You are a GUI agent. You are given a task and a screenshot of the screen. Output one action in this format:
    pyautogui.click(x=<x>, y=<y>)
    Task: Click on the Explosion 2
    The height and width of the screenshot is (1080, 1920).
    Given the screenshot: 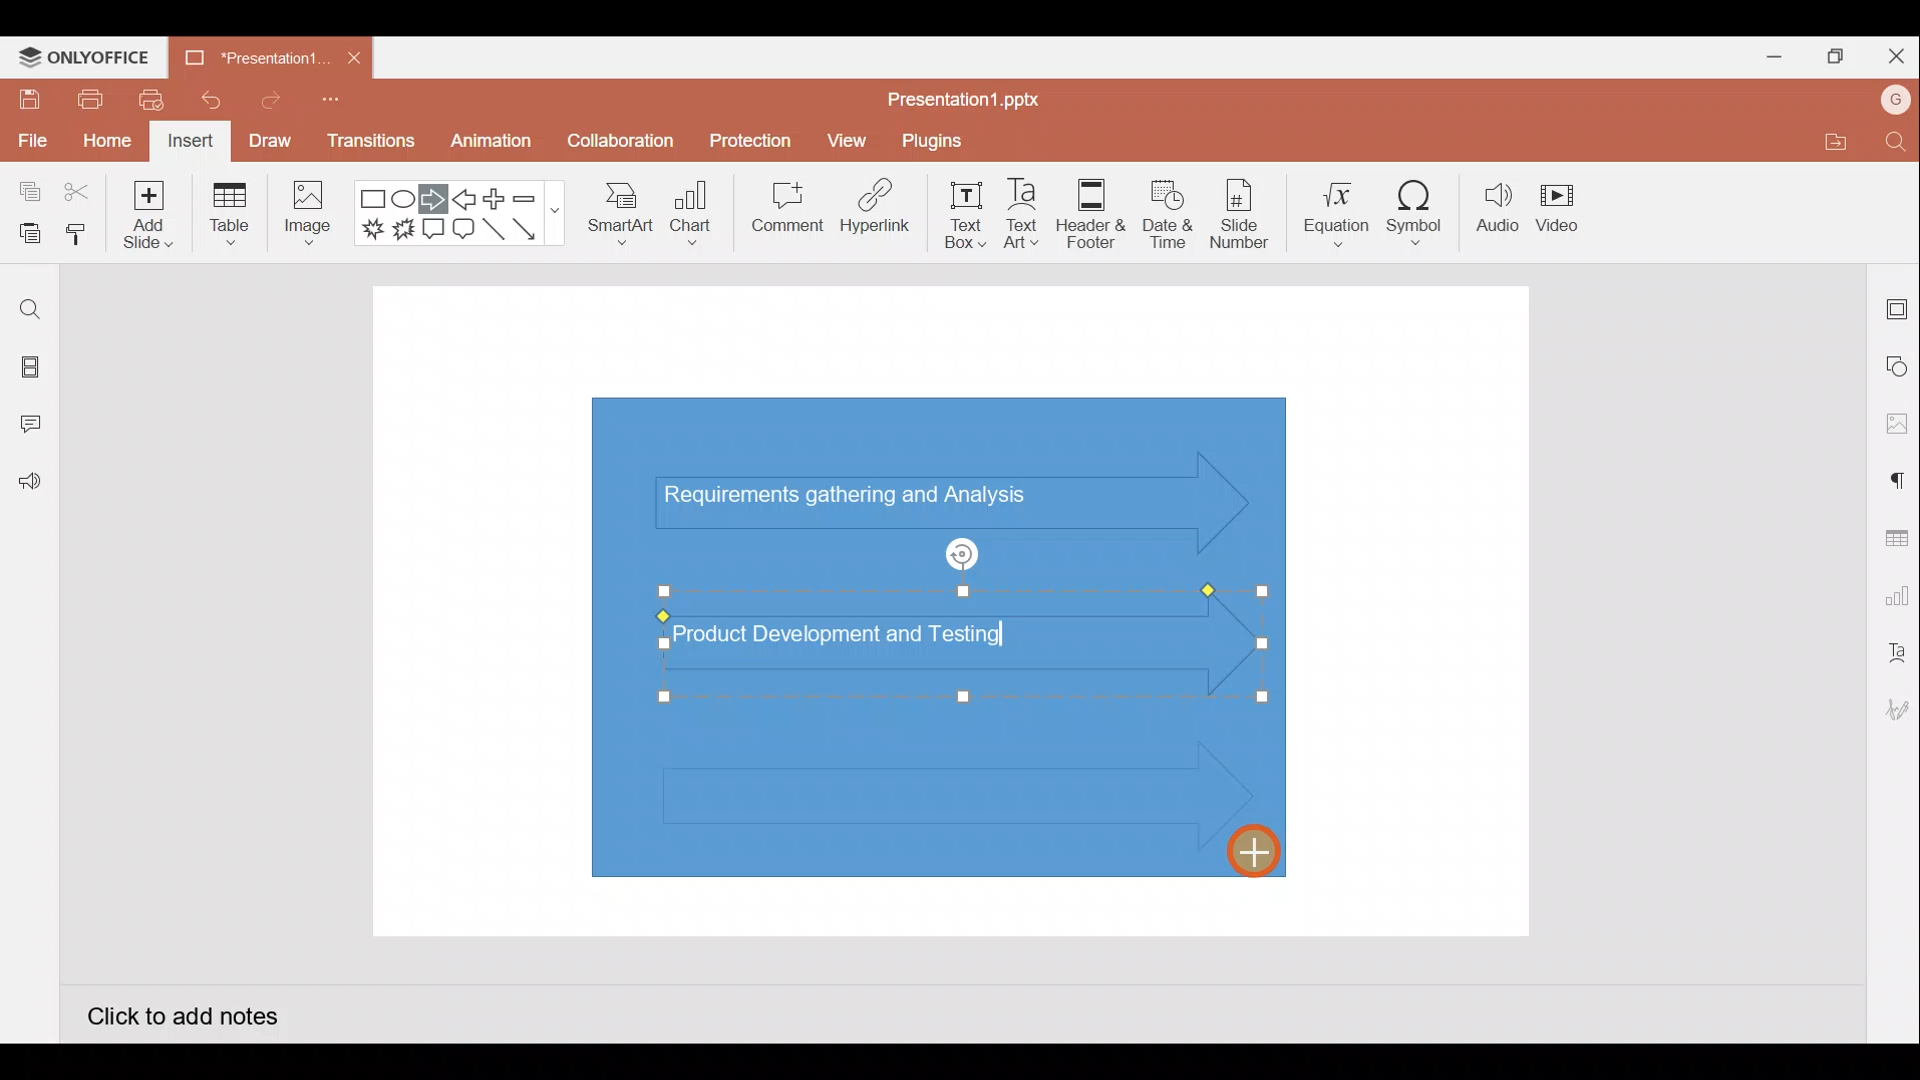 What is the action you would take?
    pyautogui.click(x=403, y=231)
    